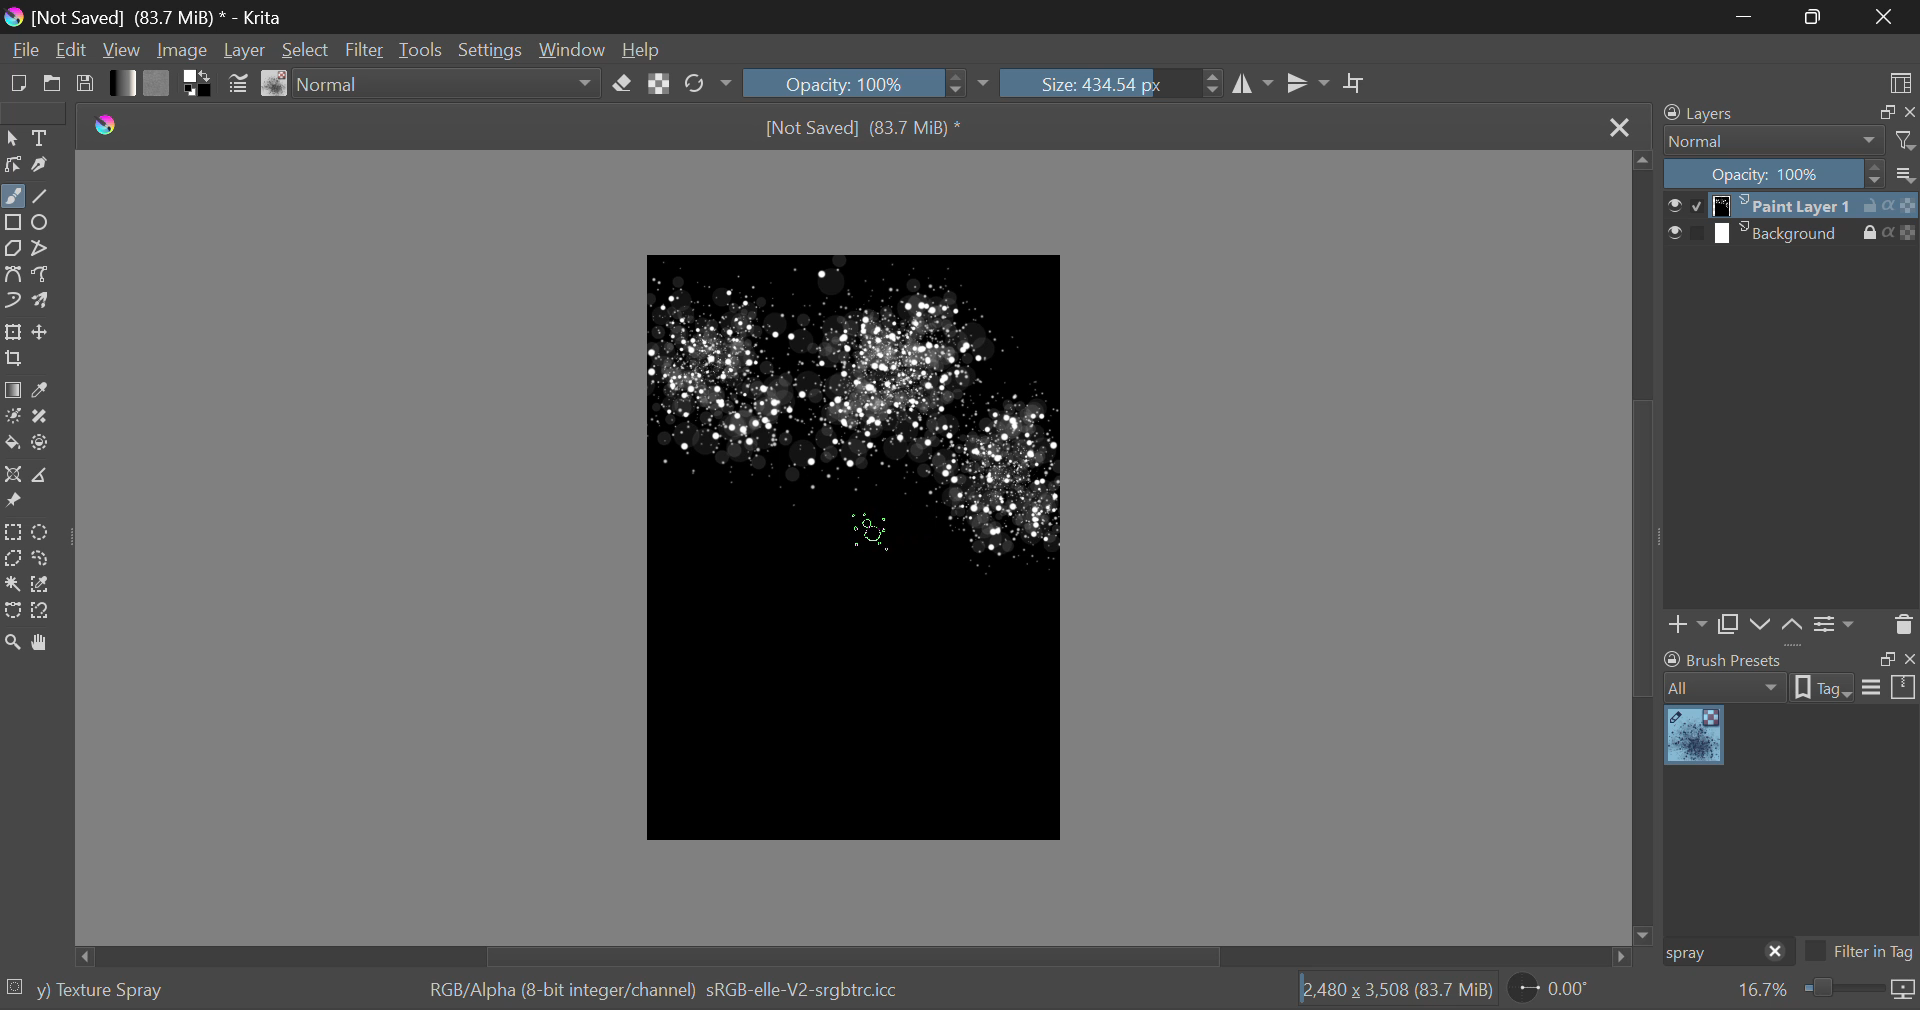  Describe the element at coordinates (1727, 688) in the screenshot. I see `all` at that location.